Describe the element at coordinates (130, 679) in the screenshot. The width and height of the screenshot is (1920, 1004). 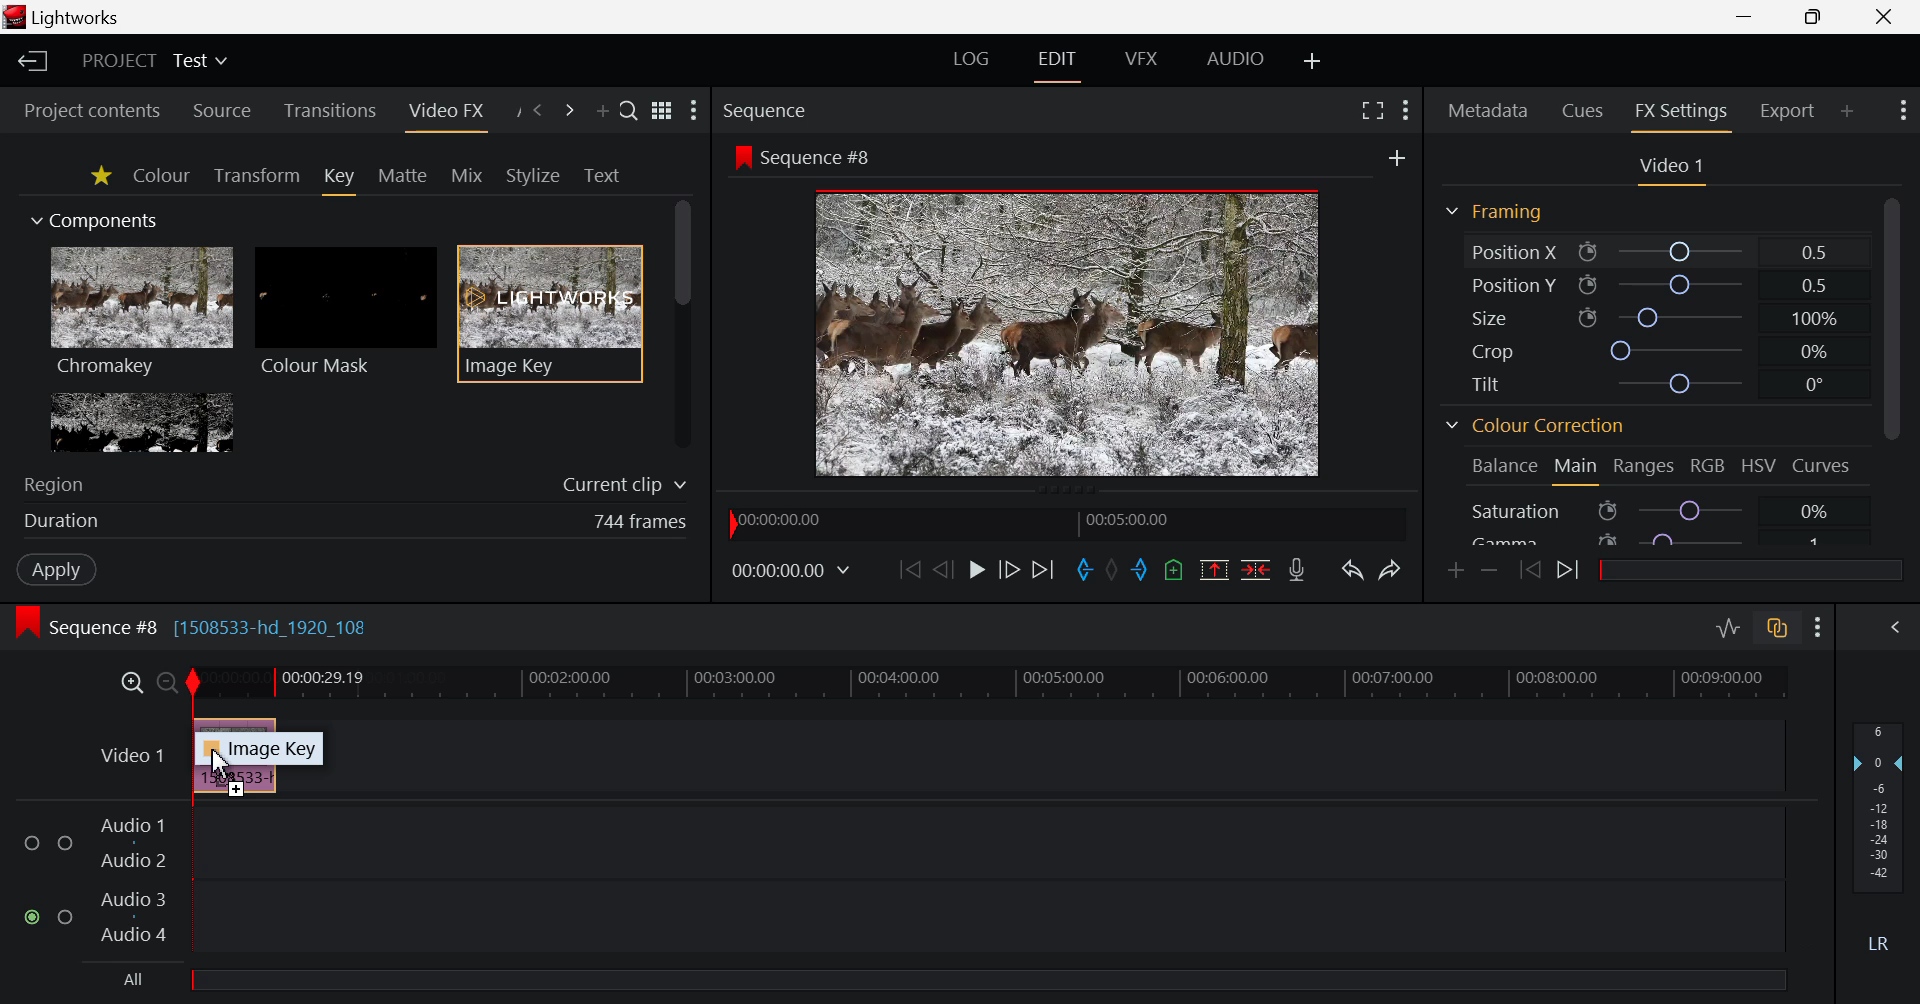
I see `Timeline Zoom In` at that location.